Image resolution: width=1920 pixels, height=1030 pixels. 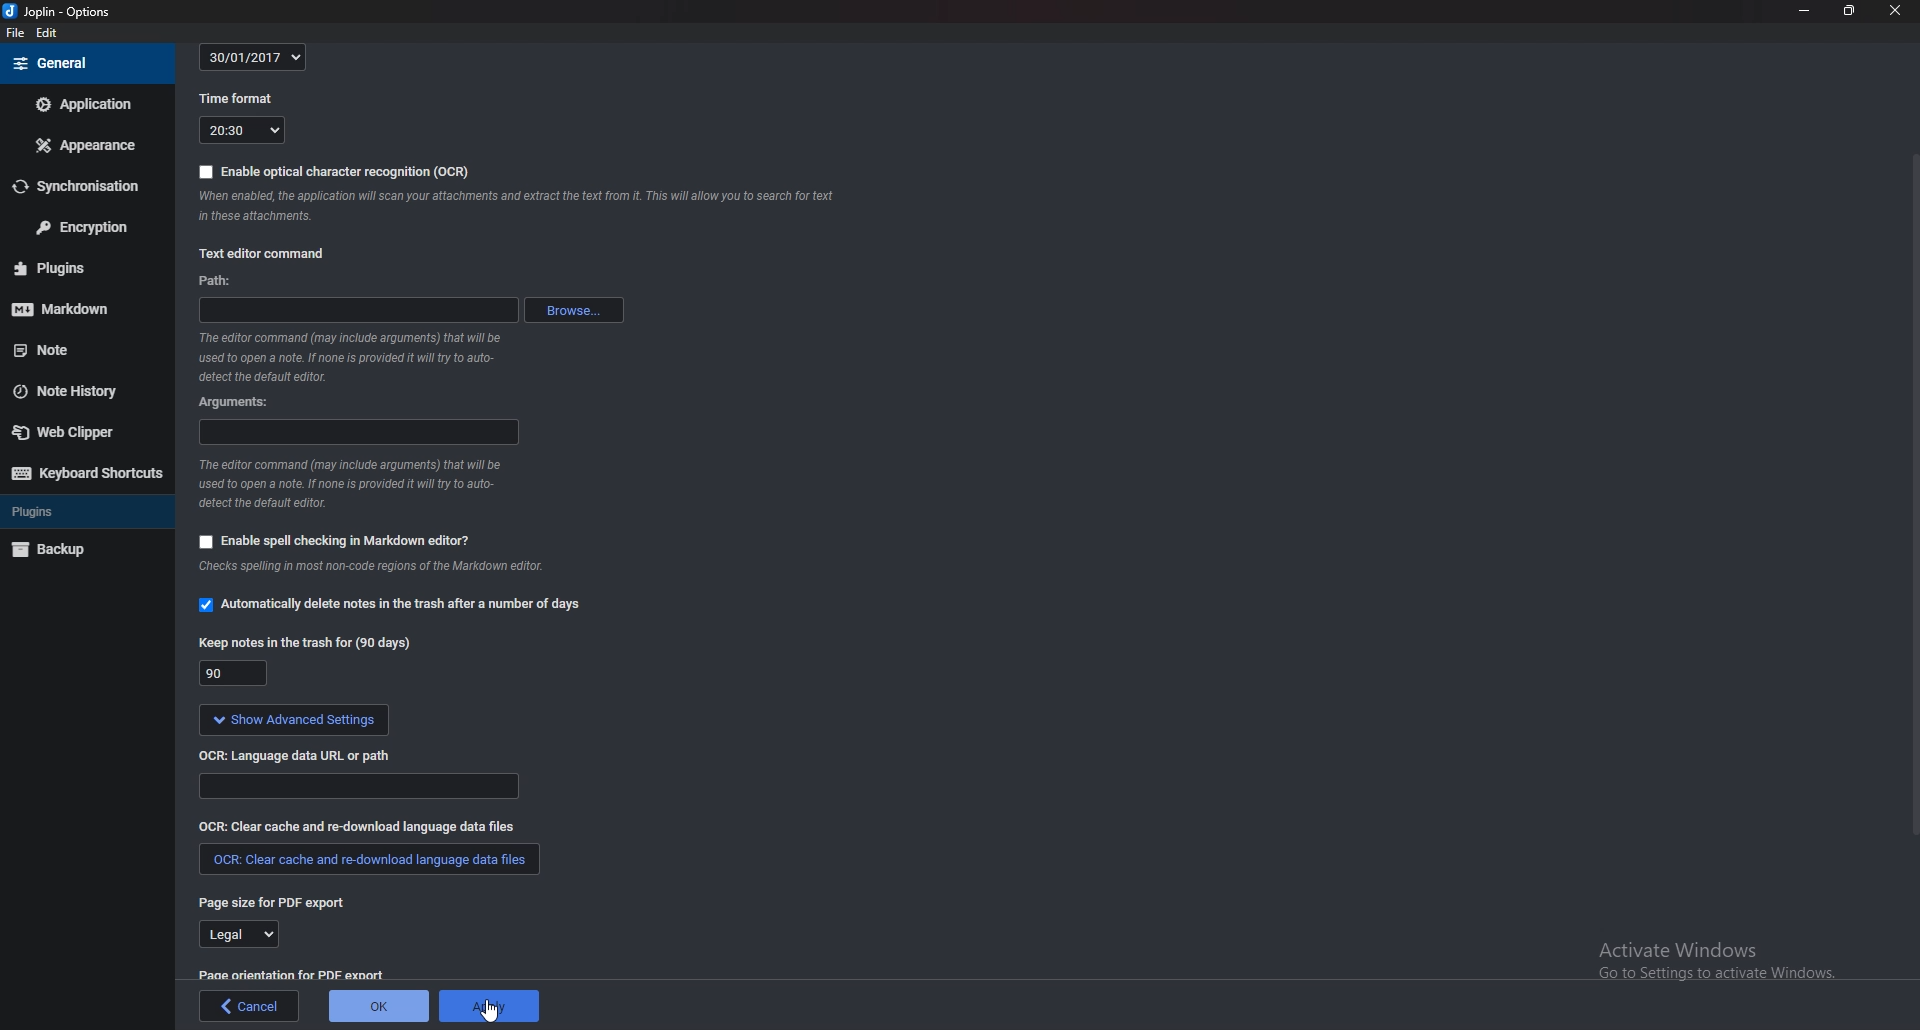 I want to click on activate windows, so click(x=1719, y=954).